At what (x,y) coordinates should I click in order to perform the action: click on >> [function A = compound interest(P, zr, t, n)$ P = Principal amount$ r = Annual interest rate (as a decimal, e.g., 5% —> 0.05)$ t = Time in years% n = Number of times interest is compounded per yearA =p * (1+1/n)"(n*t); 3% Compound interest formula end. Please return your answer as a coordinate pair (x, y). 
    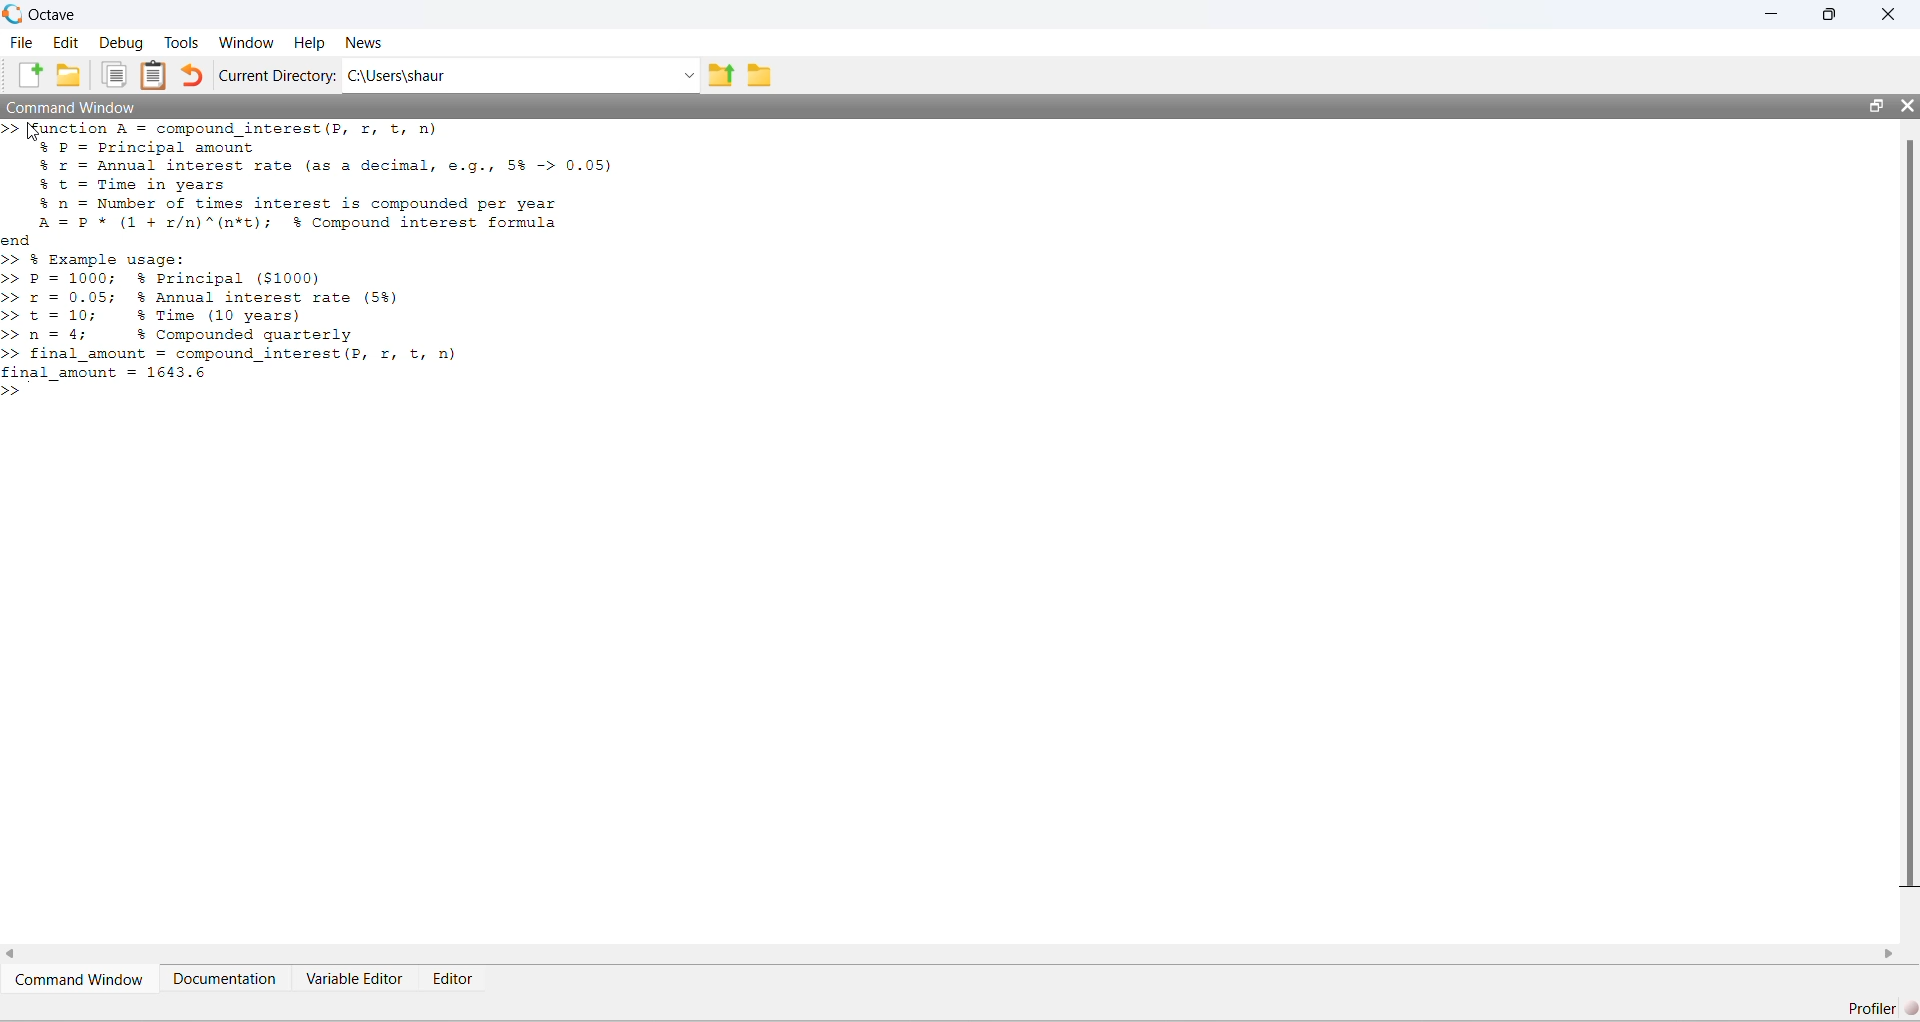
    Looking at the image, I should click on (314, 184).